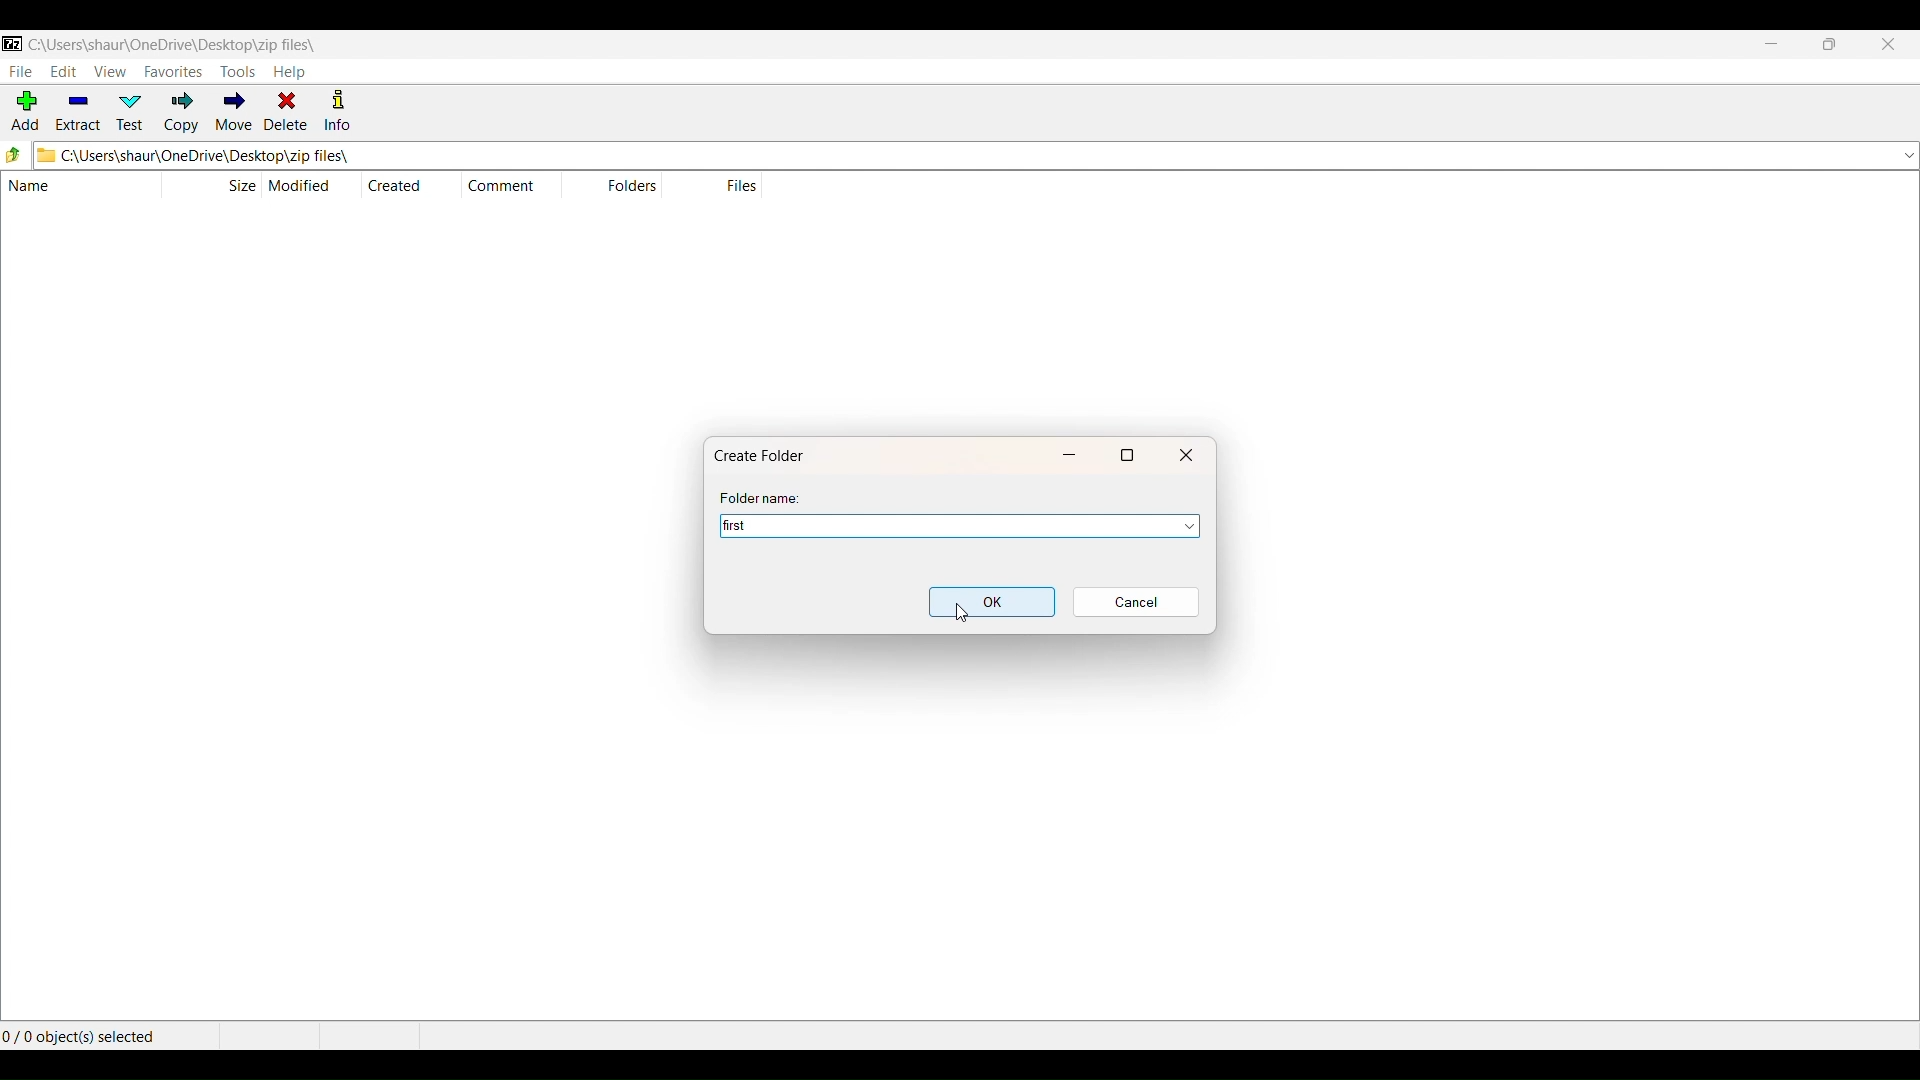  I want to click on NUMBER OF OBJECT SELECTED, so click(105, 1033).